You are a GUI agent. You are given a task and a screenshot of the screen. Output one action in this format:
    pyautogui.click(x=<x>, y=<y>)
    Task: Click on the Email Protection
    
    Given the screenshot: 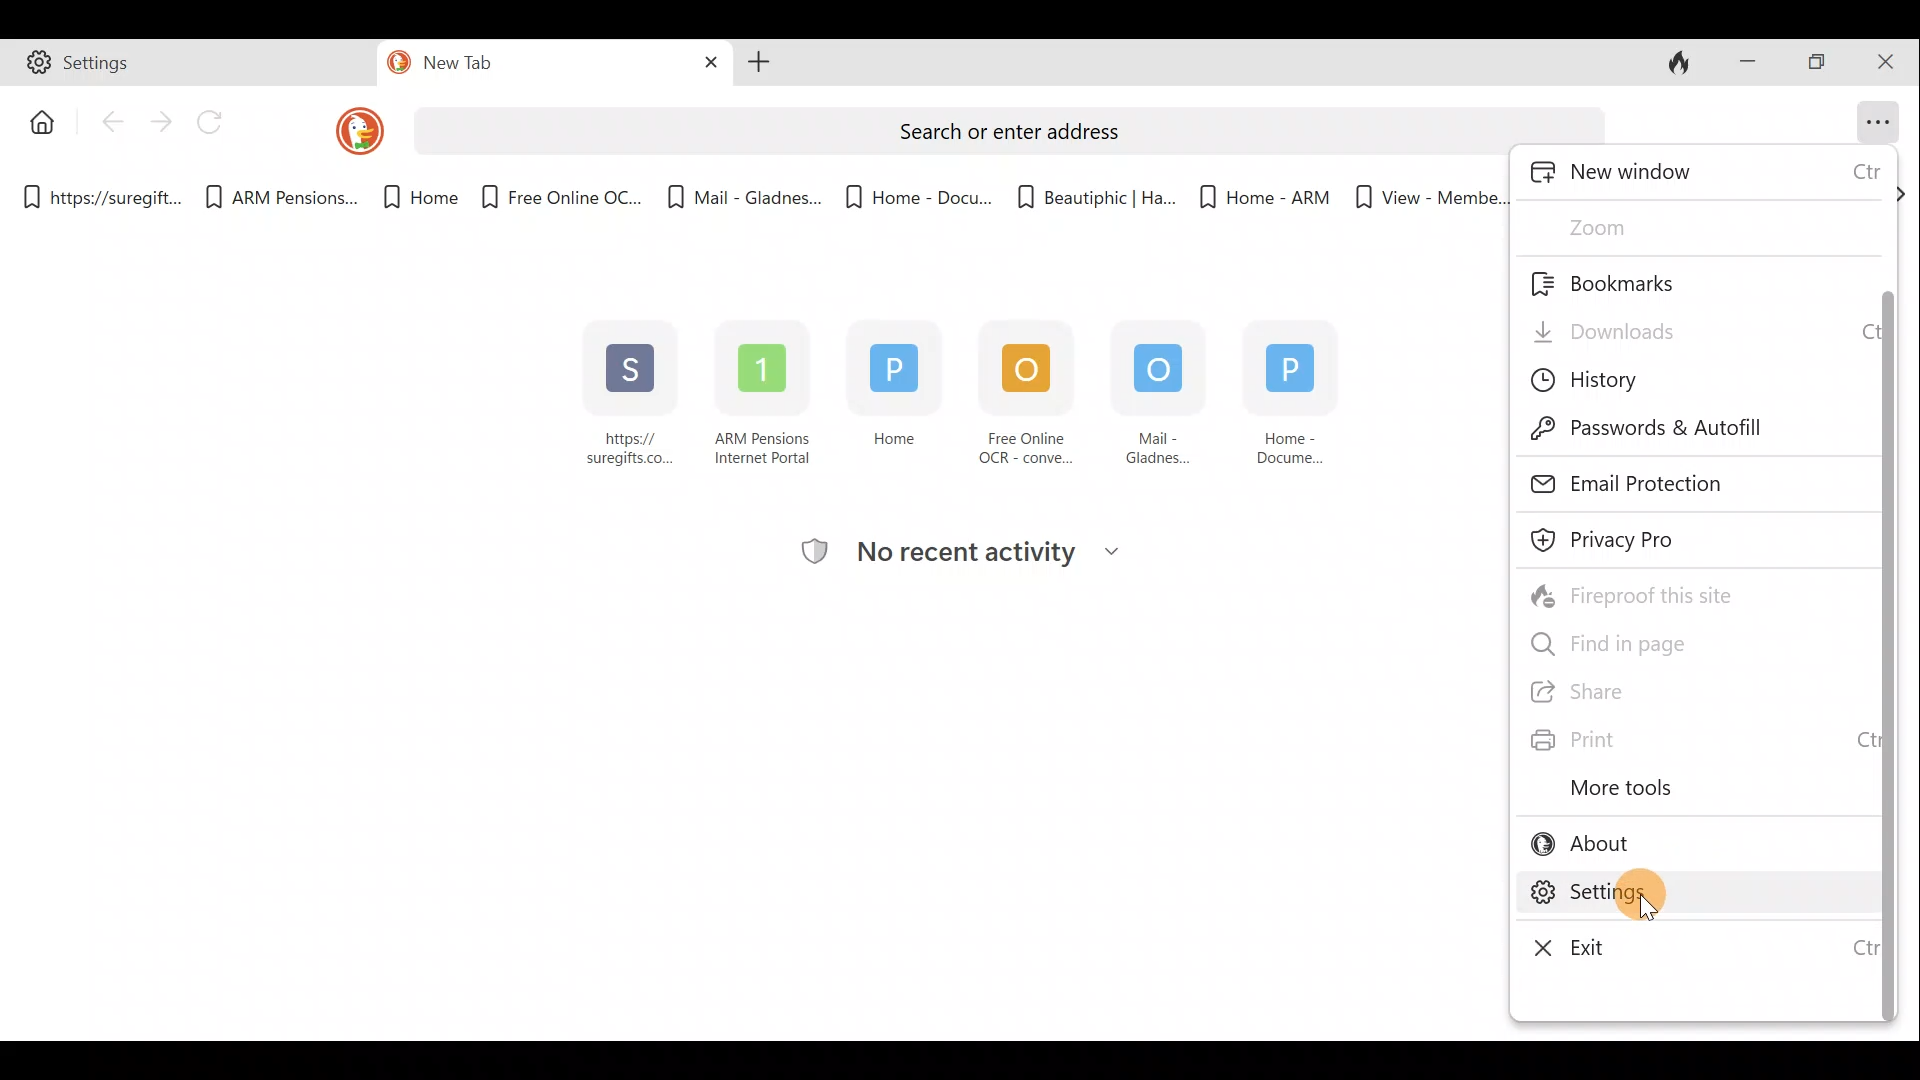 What is the action you would take?
    pyautogui.click(x=1636, y=487)
    